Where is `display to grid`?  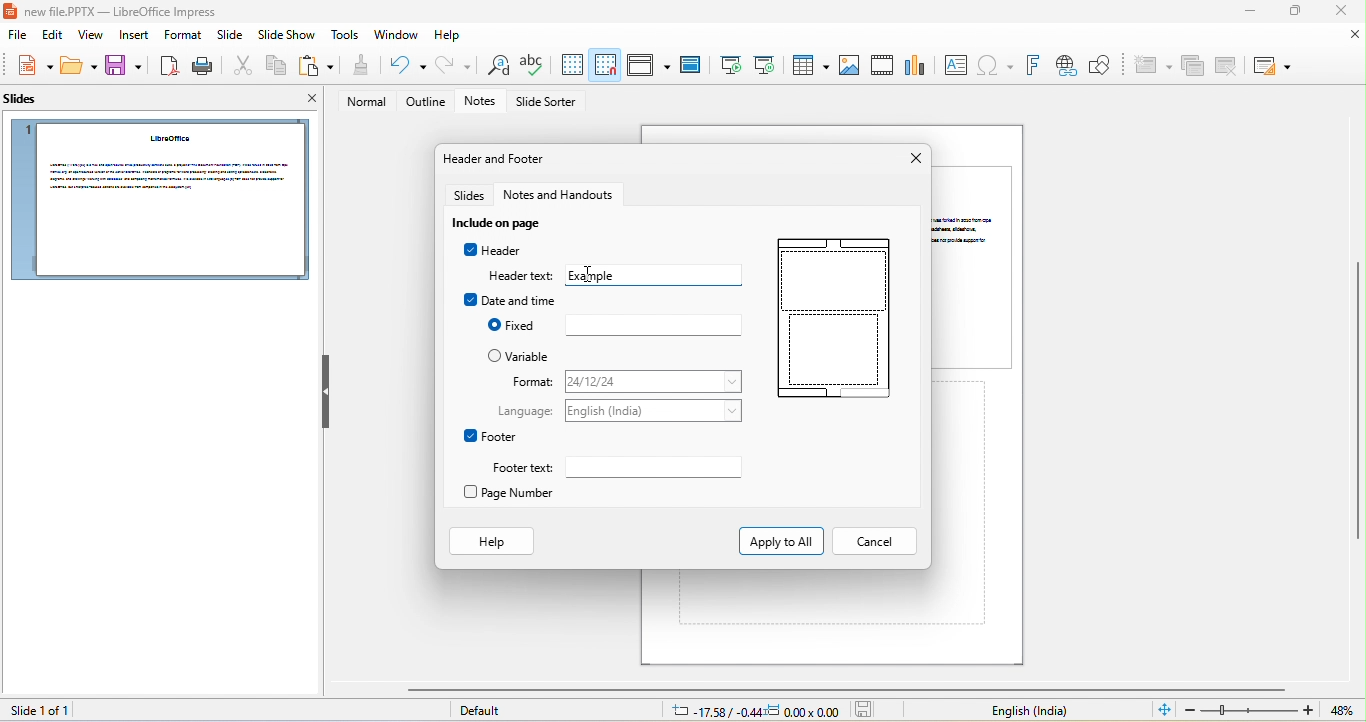 display to grid is located at coordinates (571, 65).